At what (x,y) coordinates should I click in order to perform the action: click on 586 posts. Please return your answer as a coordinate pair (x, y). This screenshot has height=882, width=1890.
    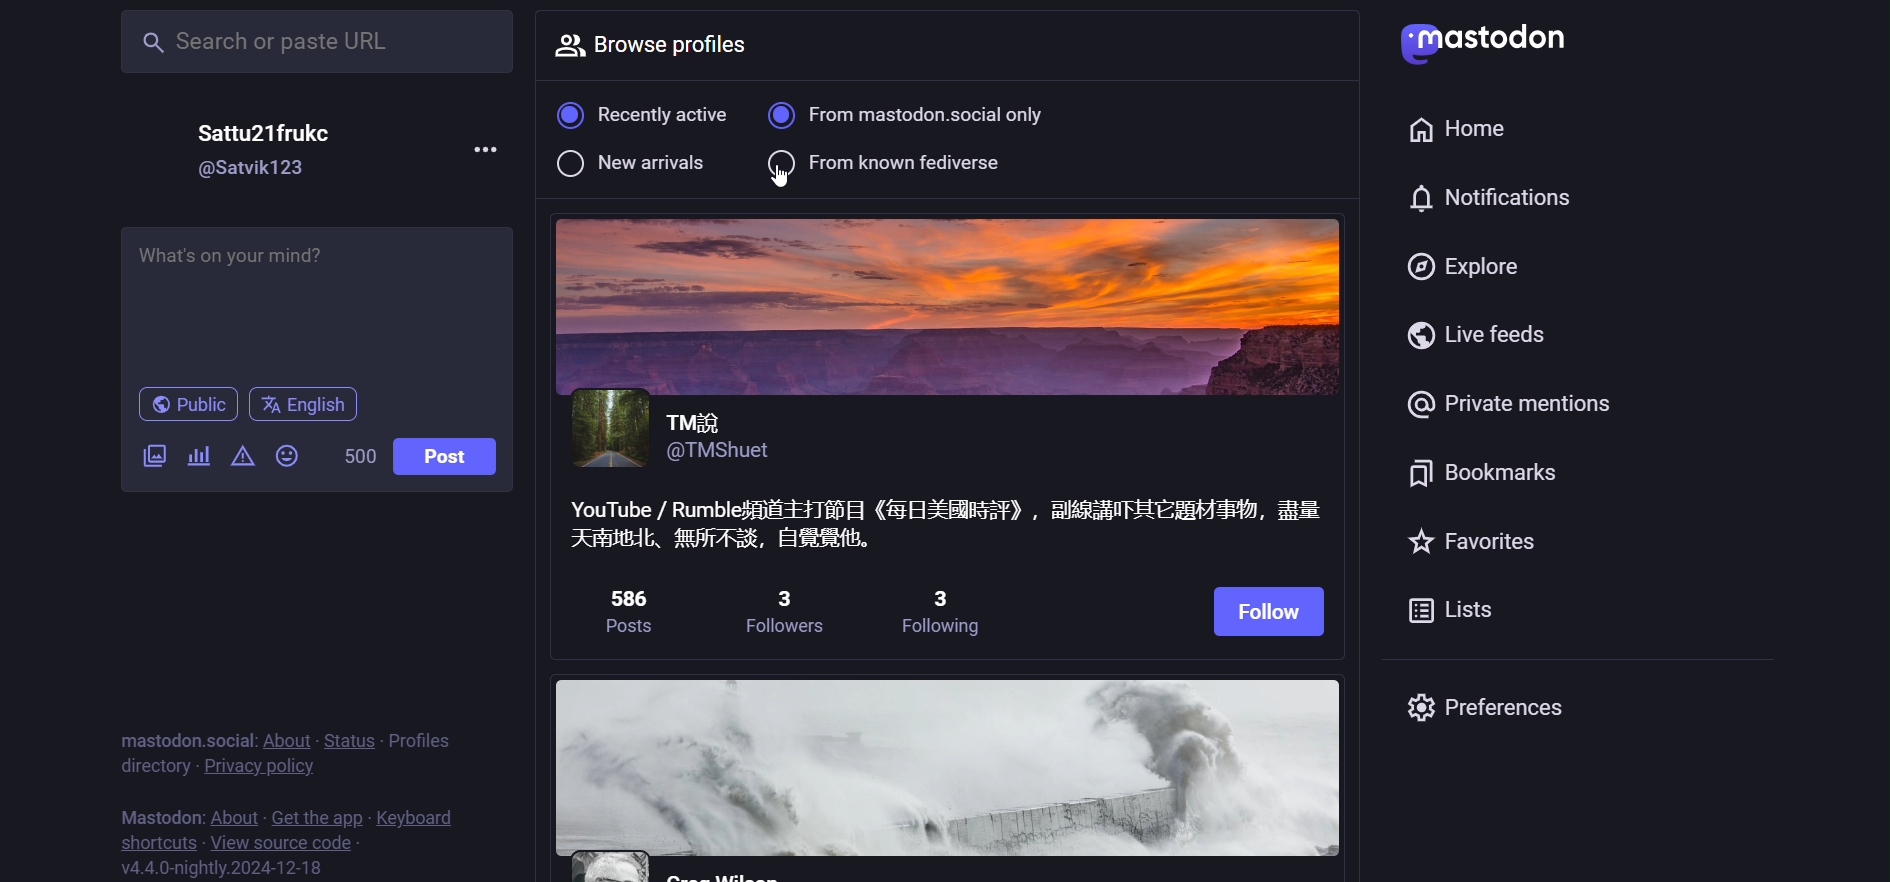
    Looking at the image, I should click on (639, 613).